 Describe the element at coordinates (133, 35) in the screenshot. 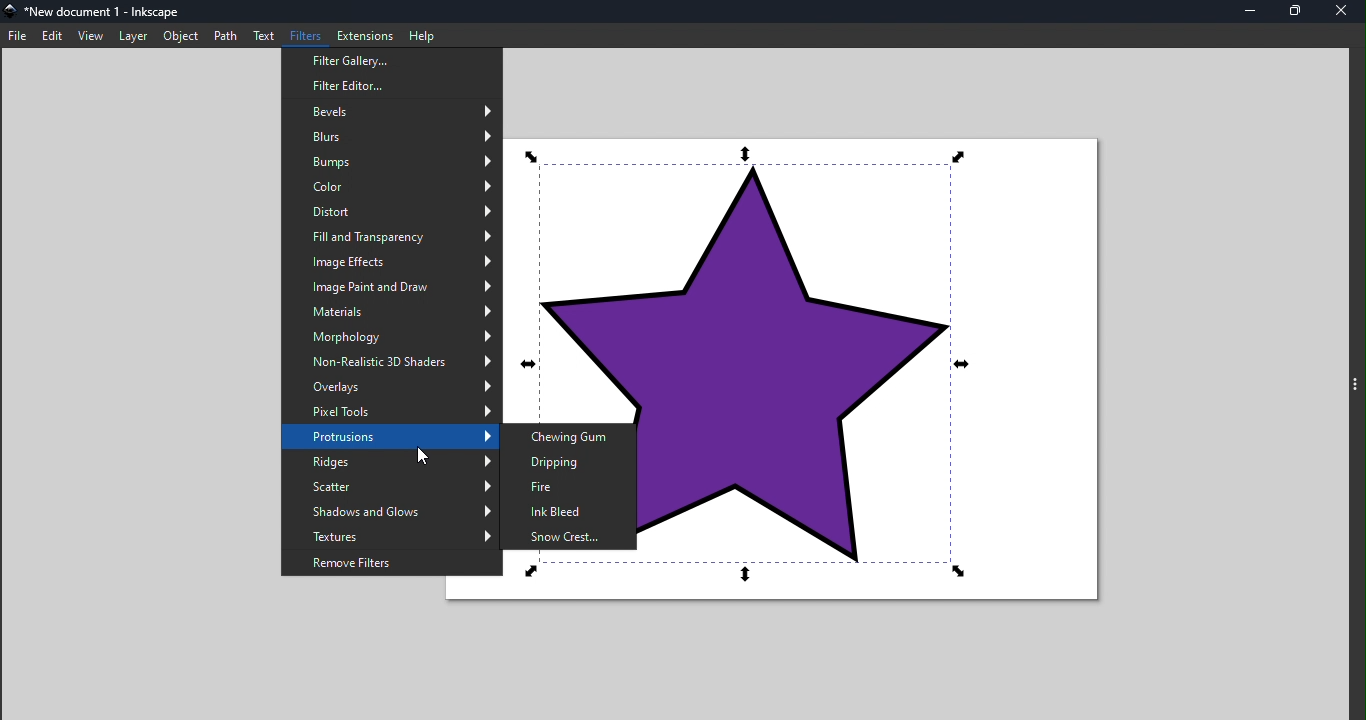

I see `Layer` at that location.